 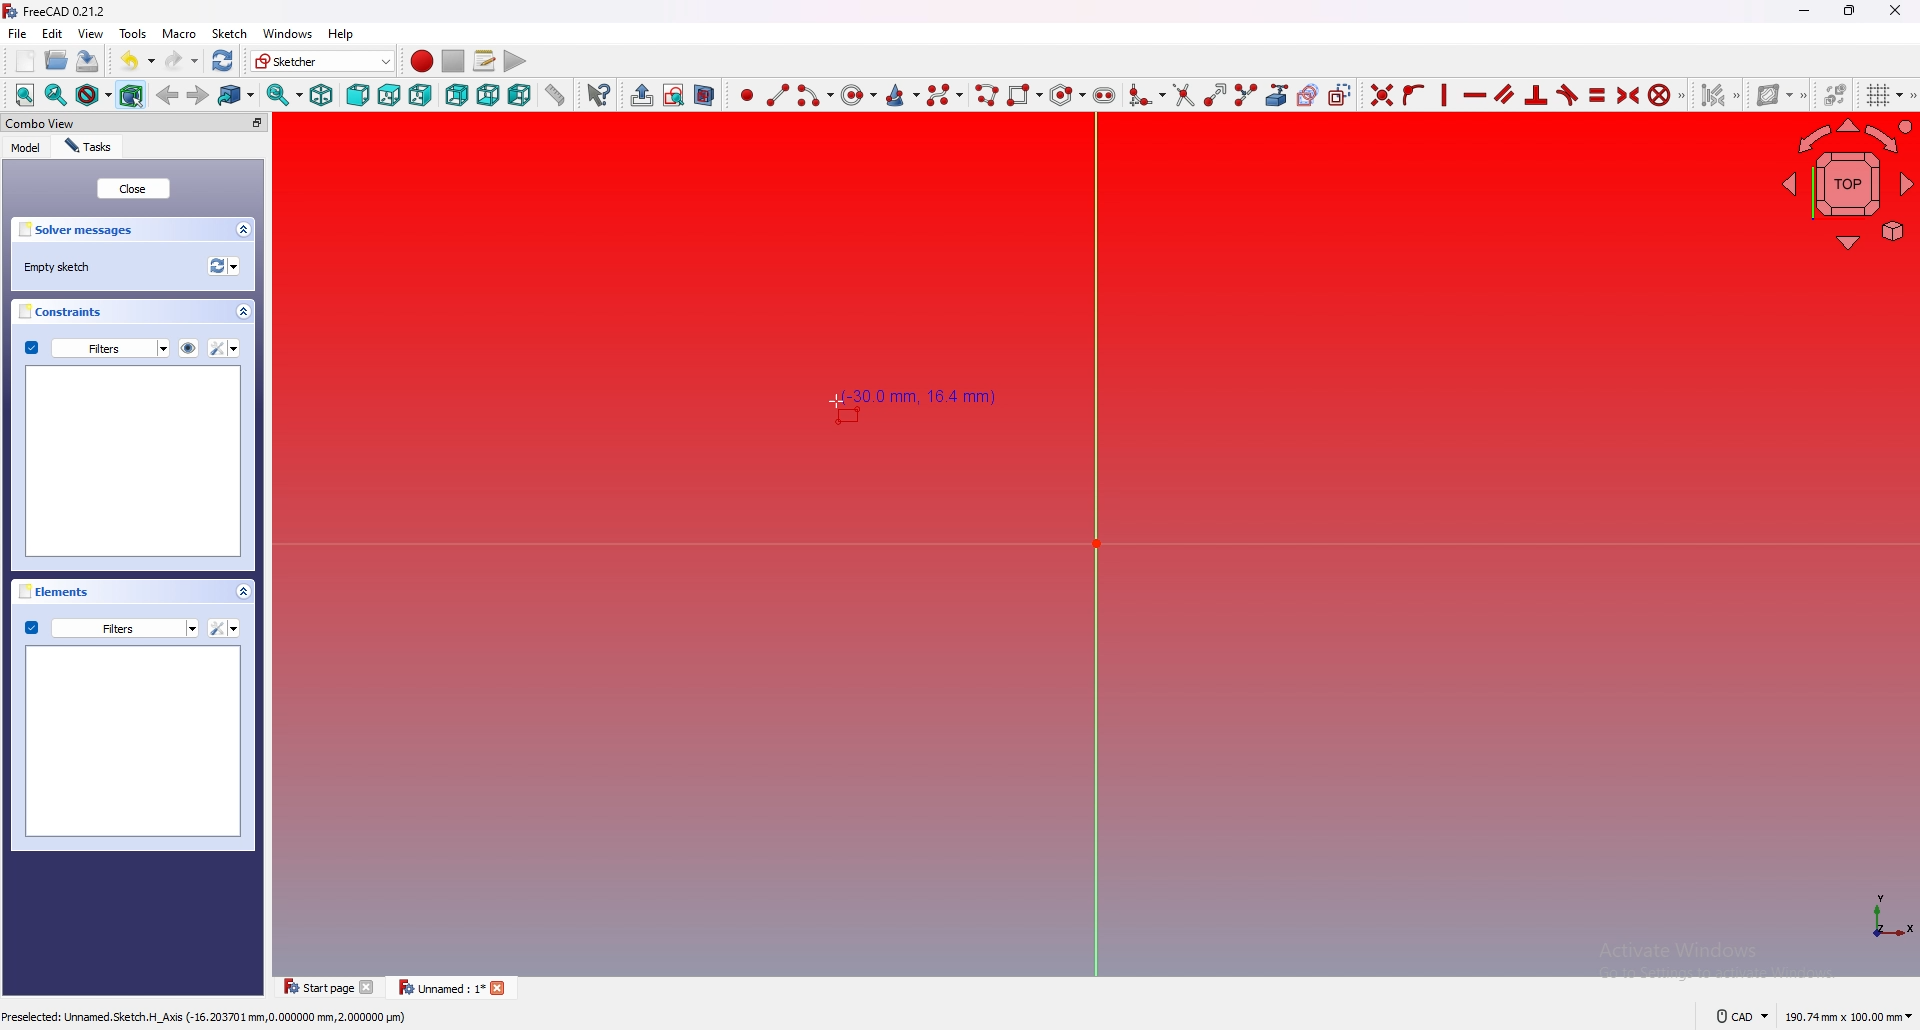 I want to click on create arc, so click(x=816, y=95).